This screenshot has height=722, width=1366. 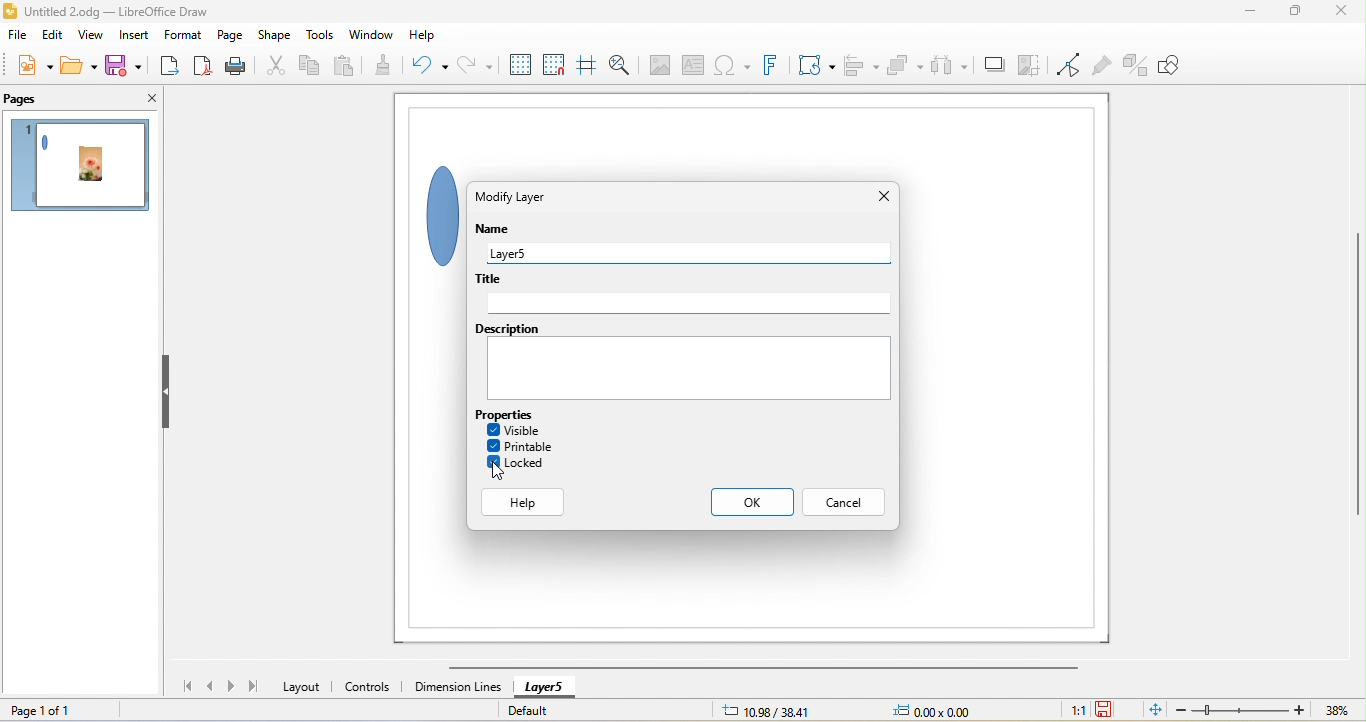 I want to click on help, so click(x=525, y=503).